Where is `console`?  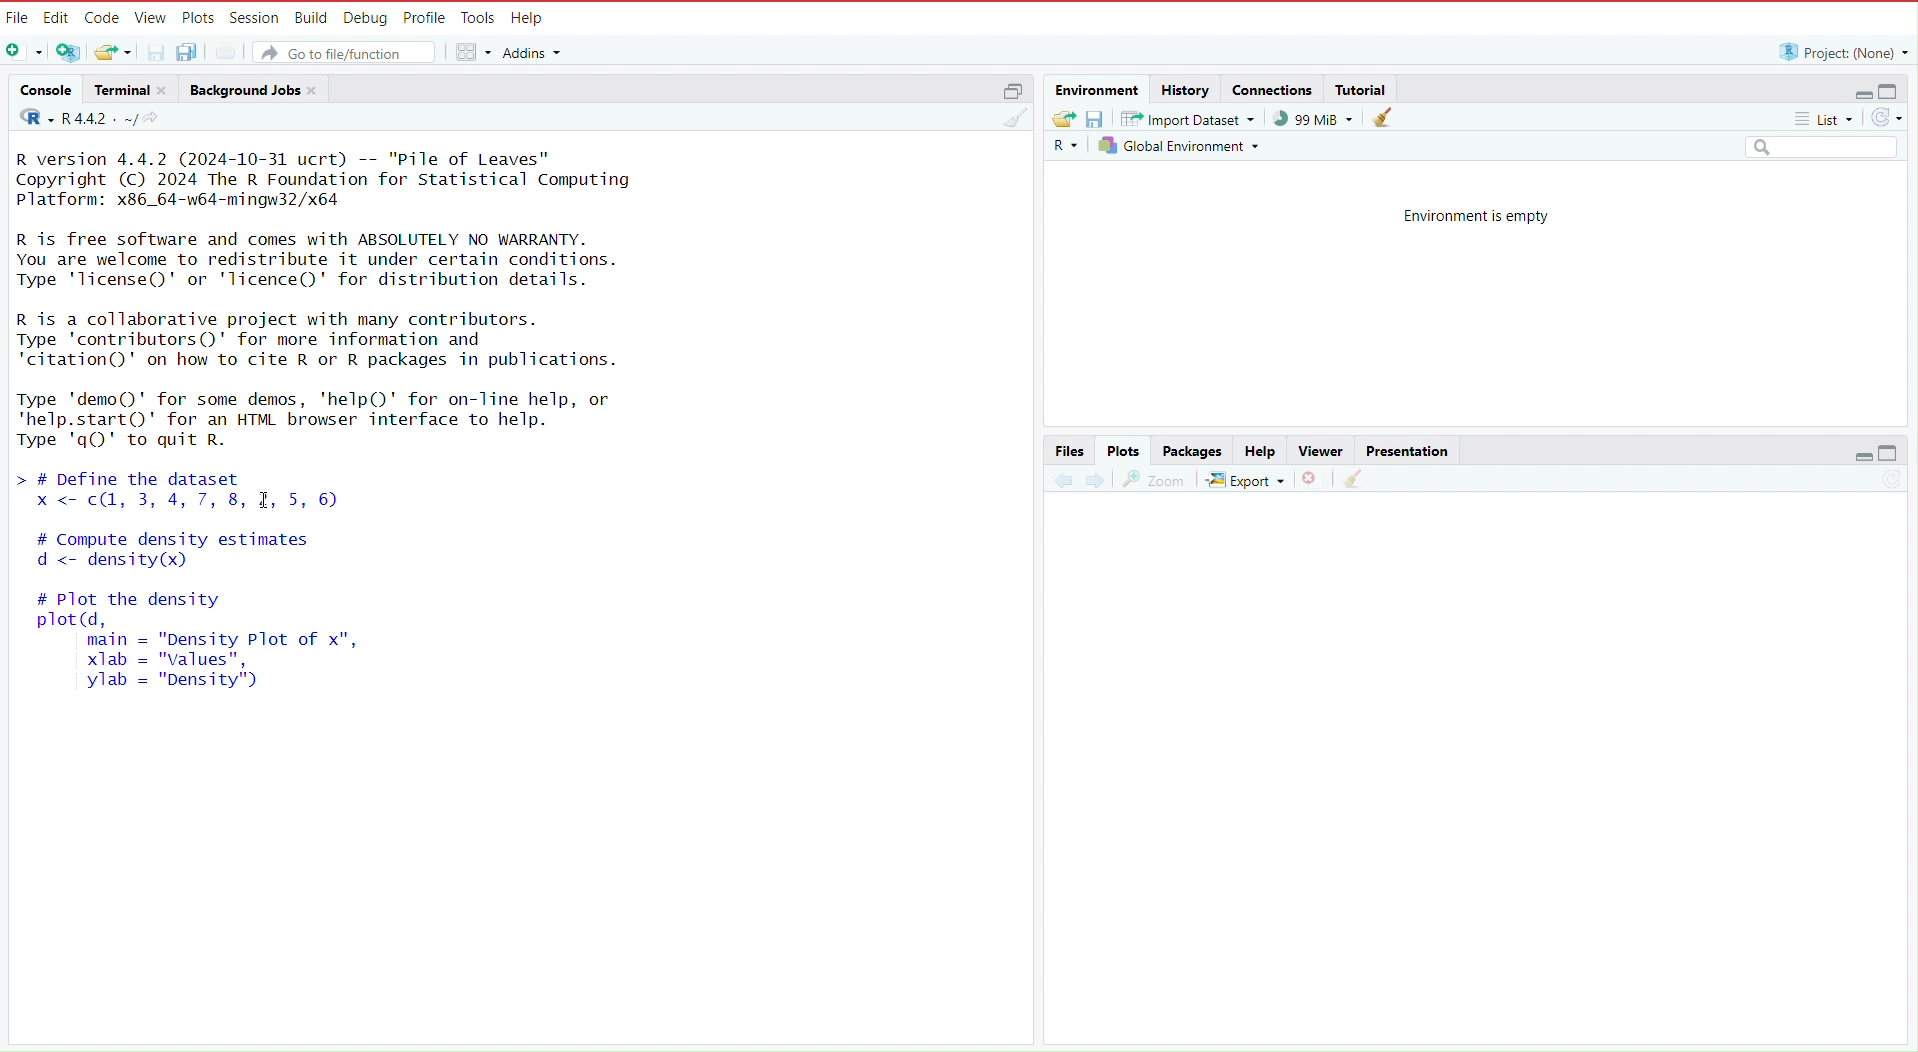 console is located at coordinates (40, 87).